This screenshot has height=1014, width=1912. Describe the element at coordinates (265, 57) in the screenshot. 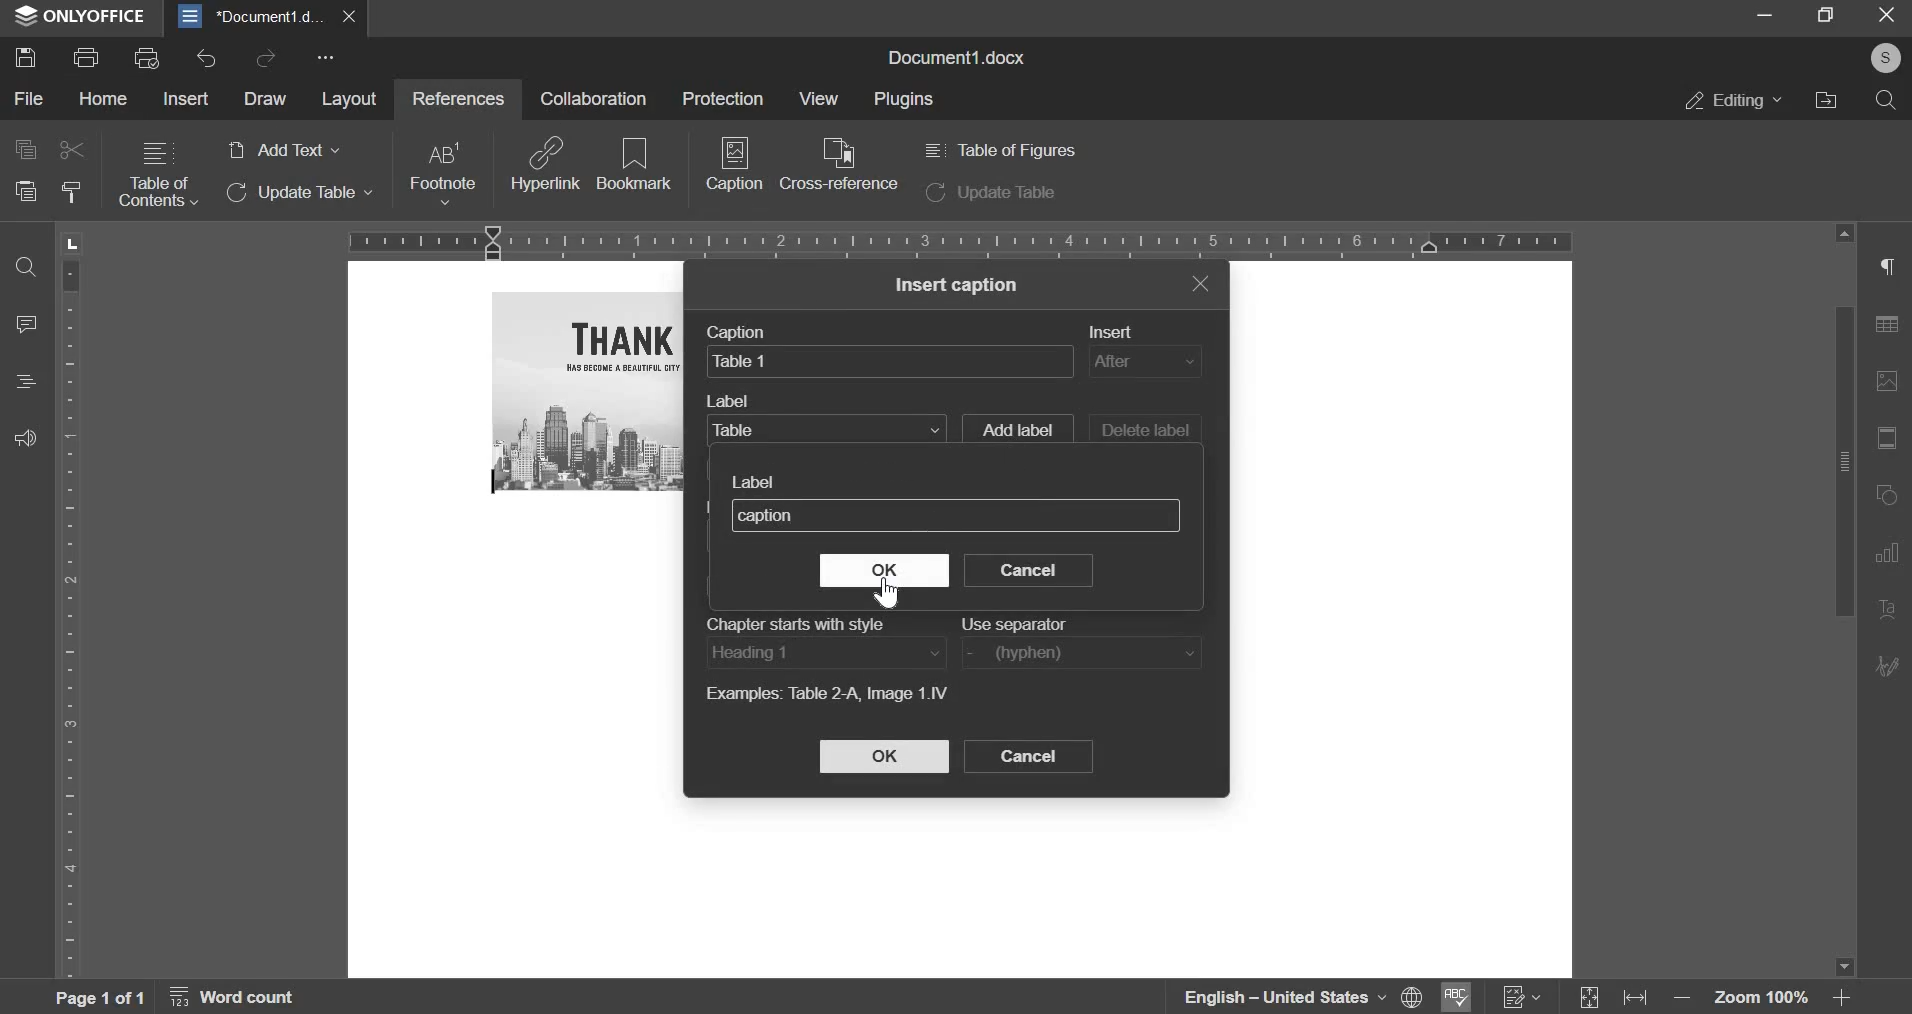

I see `redo` at that location.